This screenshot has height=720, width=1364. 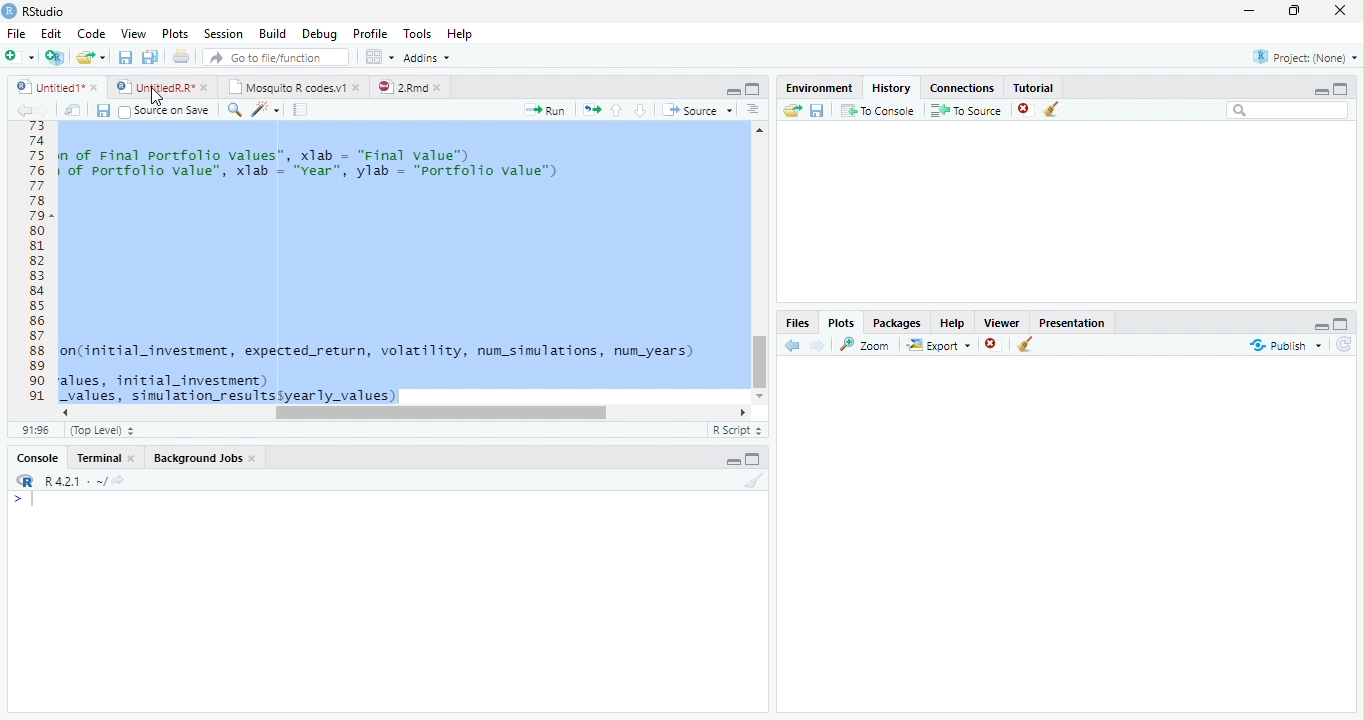 I want to click on Full Height, so click(x=754, y=88).